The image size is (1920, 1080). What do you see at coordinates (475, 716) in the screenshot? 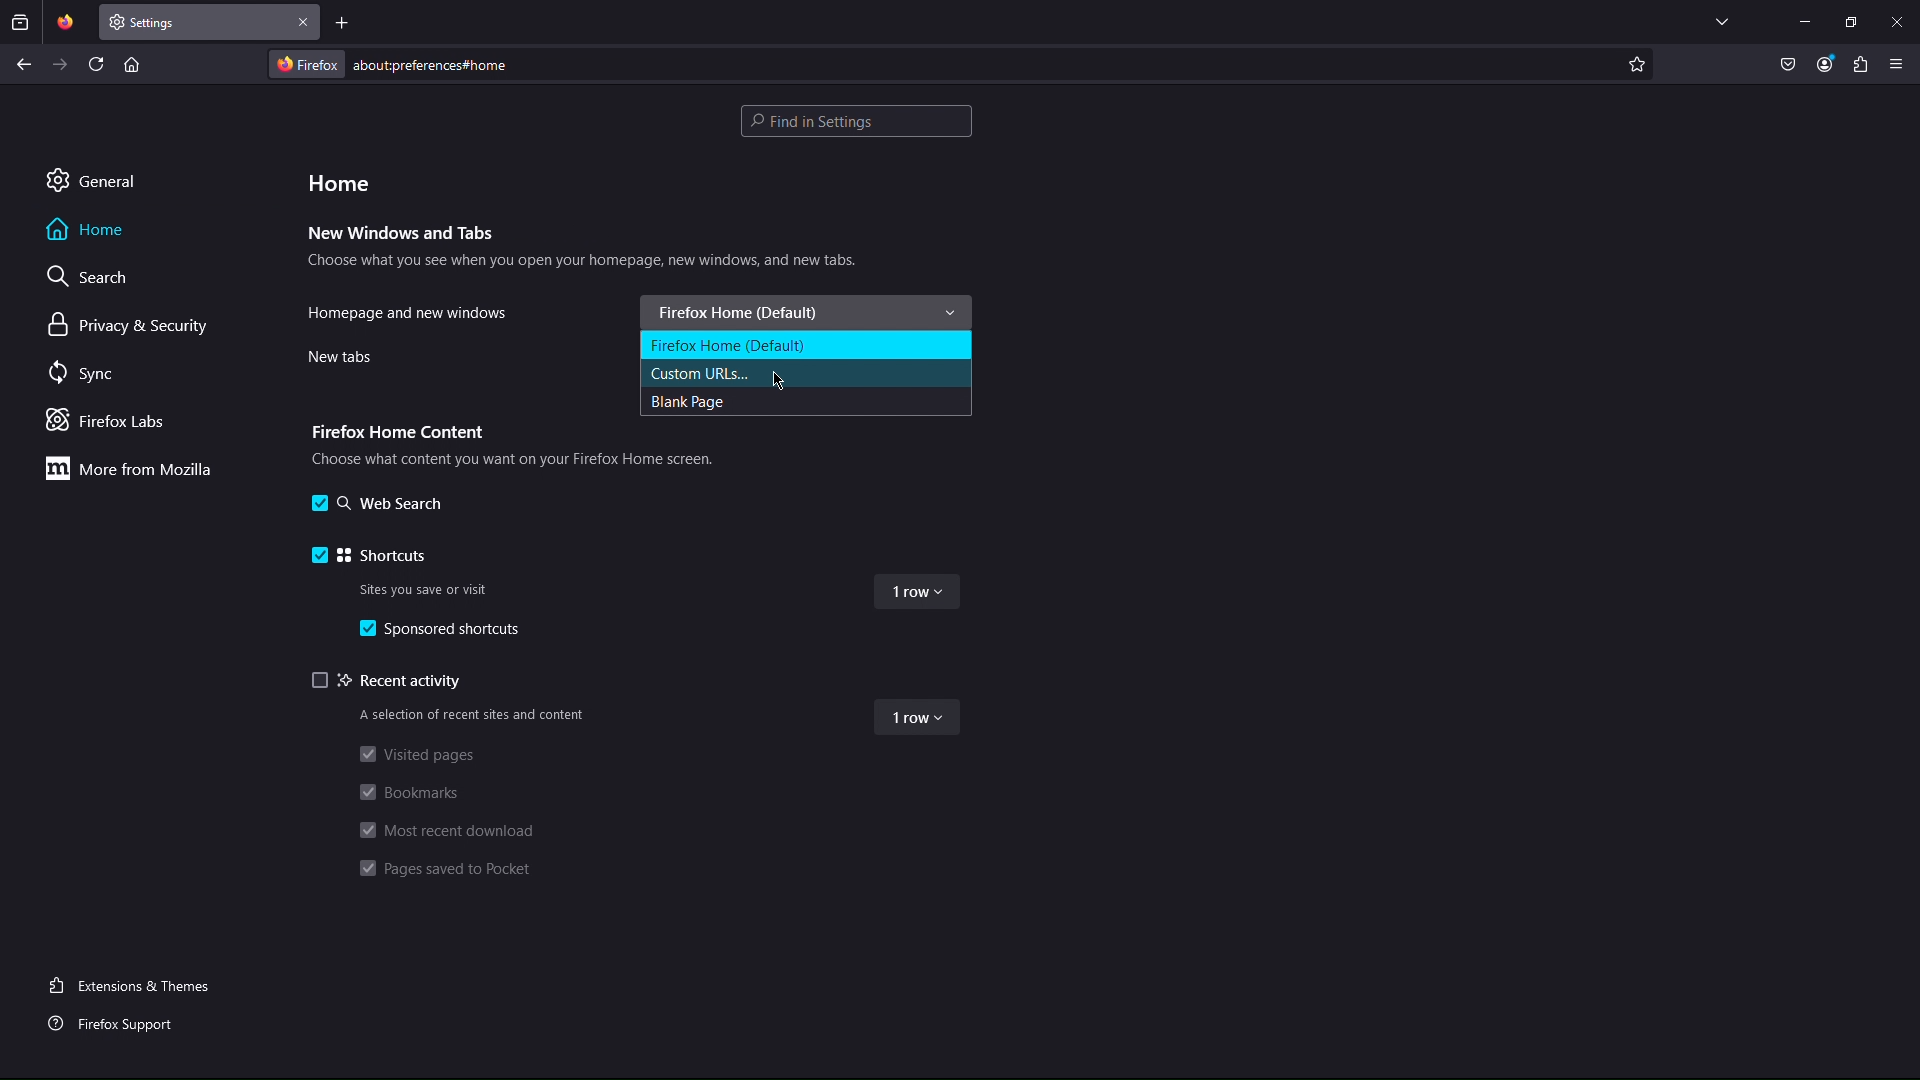
I see `A selection of recent sites and content` at bounding box center [475, 716].